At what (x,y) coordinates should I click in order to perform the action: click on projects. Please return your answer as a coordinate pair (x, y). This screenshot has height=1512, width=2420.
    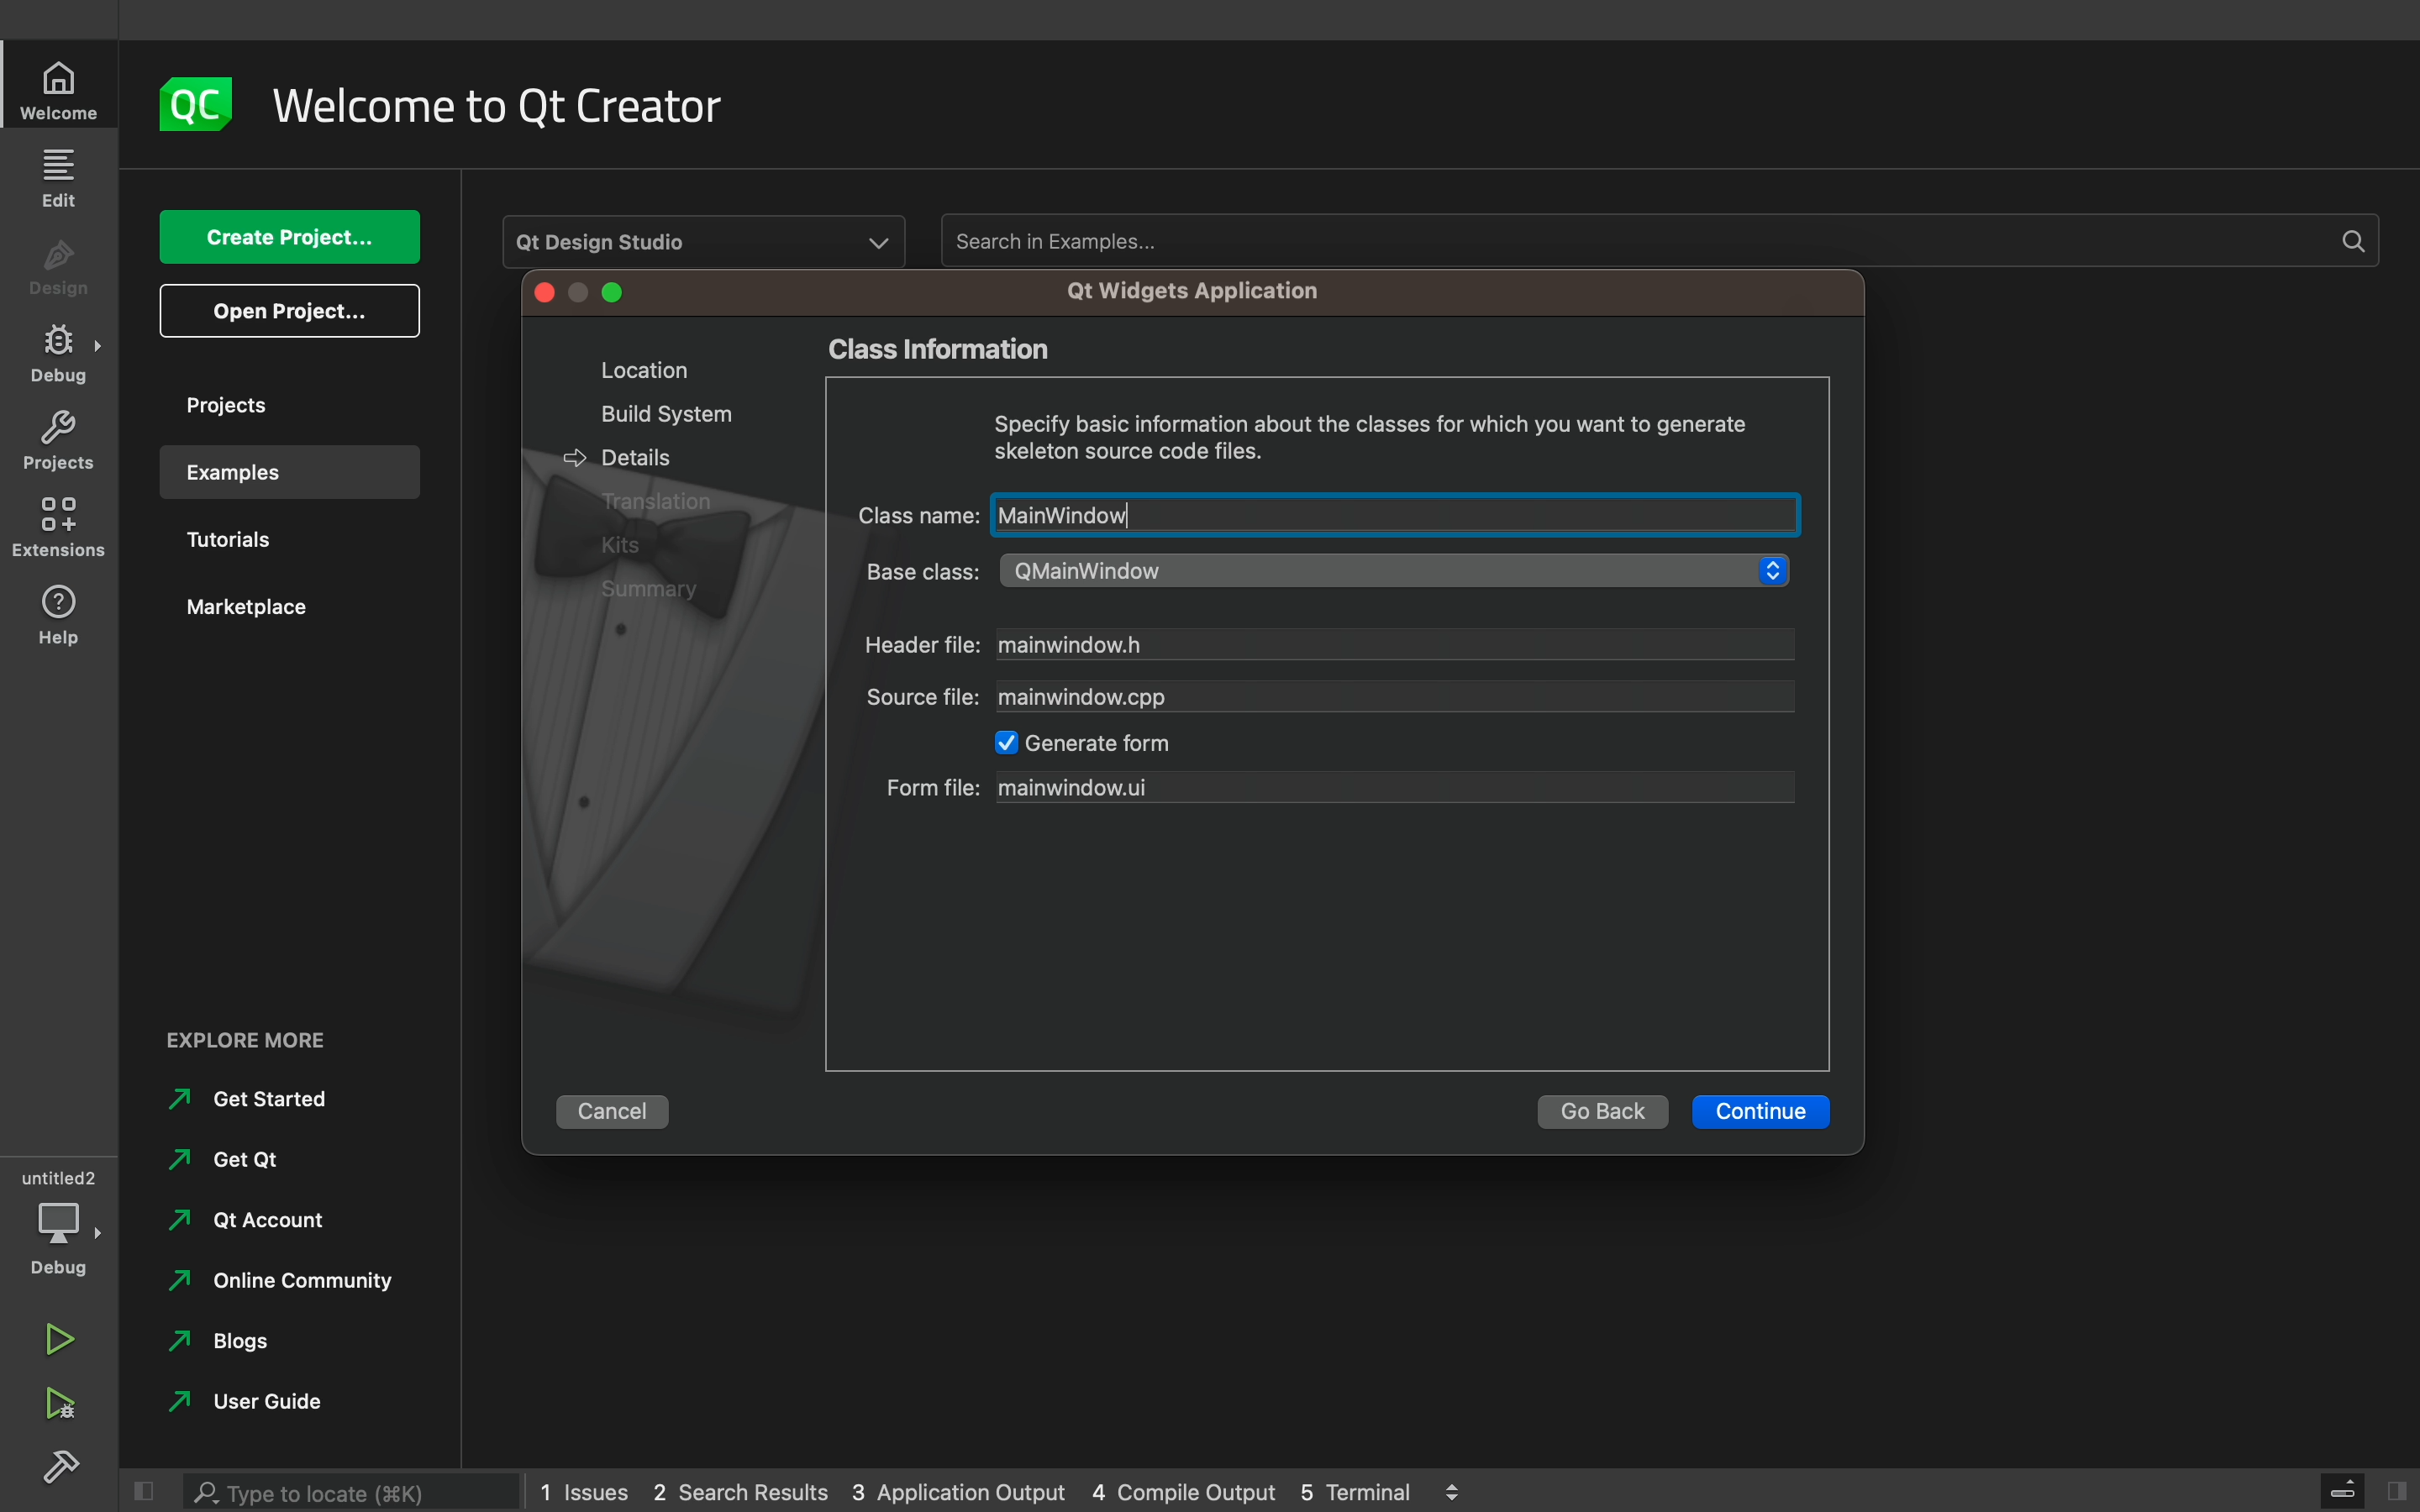
    Looking at the image, I should click on (279, 404).